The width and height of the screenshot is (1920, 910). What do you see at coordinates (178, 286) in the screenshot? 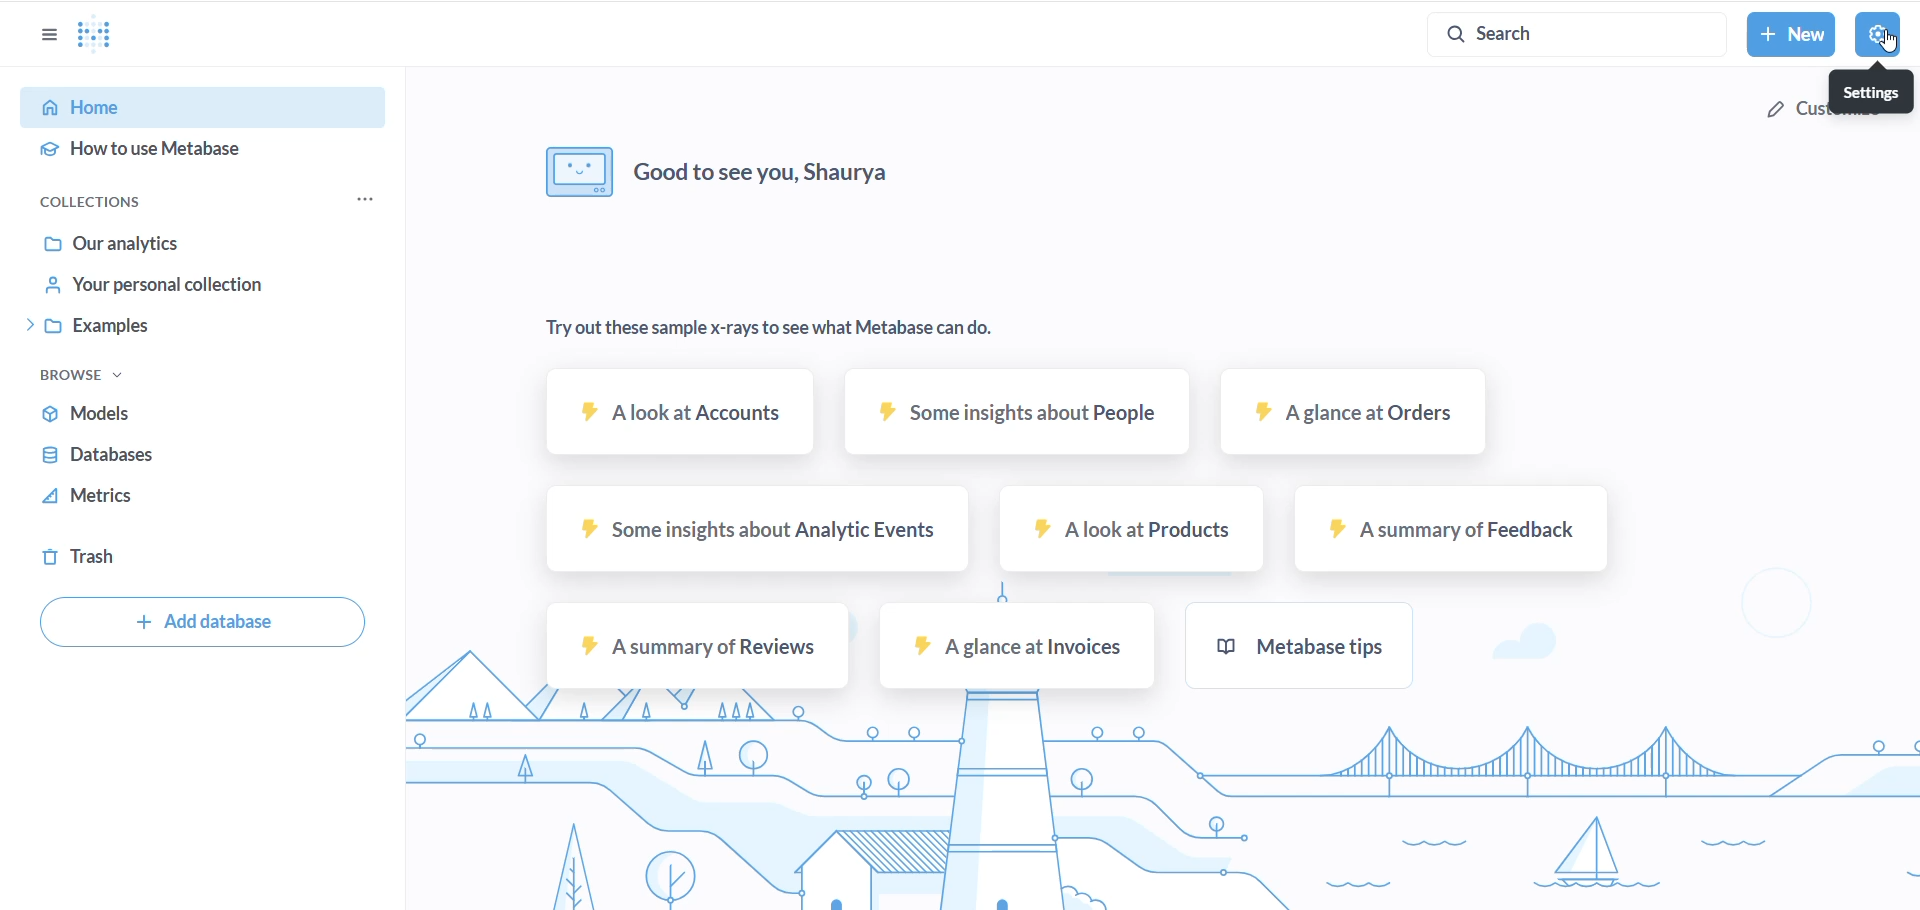
I see `YOUR PERSONAL COLLECTION` at bounding box center [178, 286].